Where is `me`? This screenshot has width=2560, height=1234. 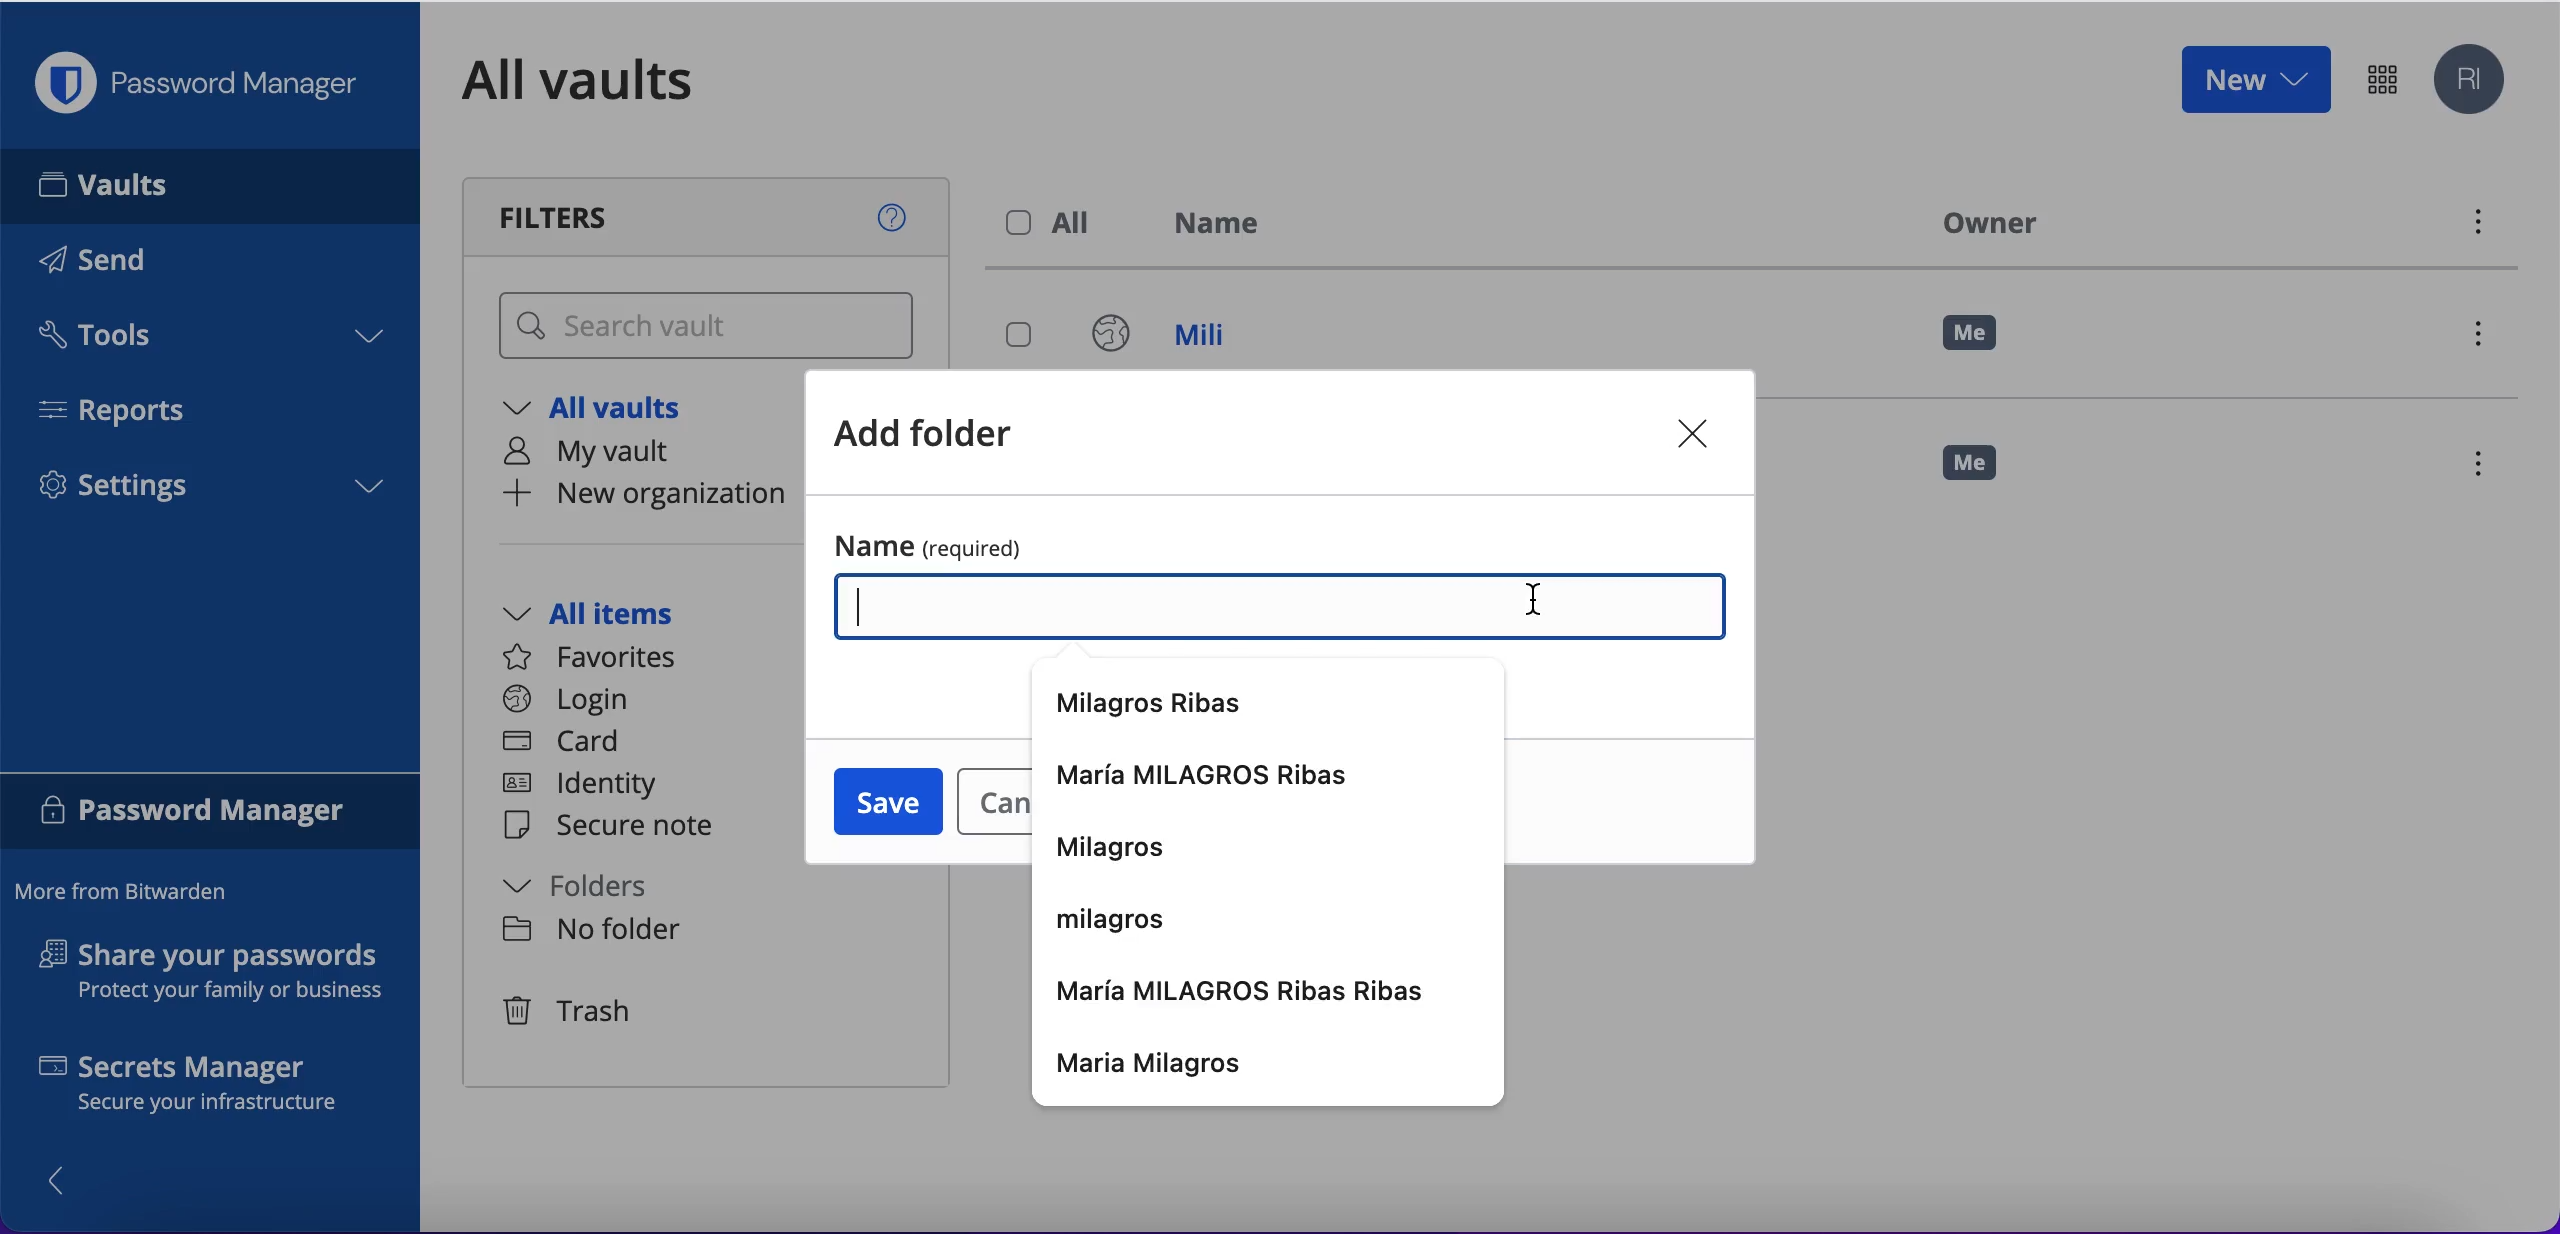 me is located at coordinates (1985, 472).